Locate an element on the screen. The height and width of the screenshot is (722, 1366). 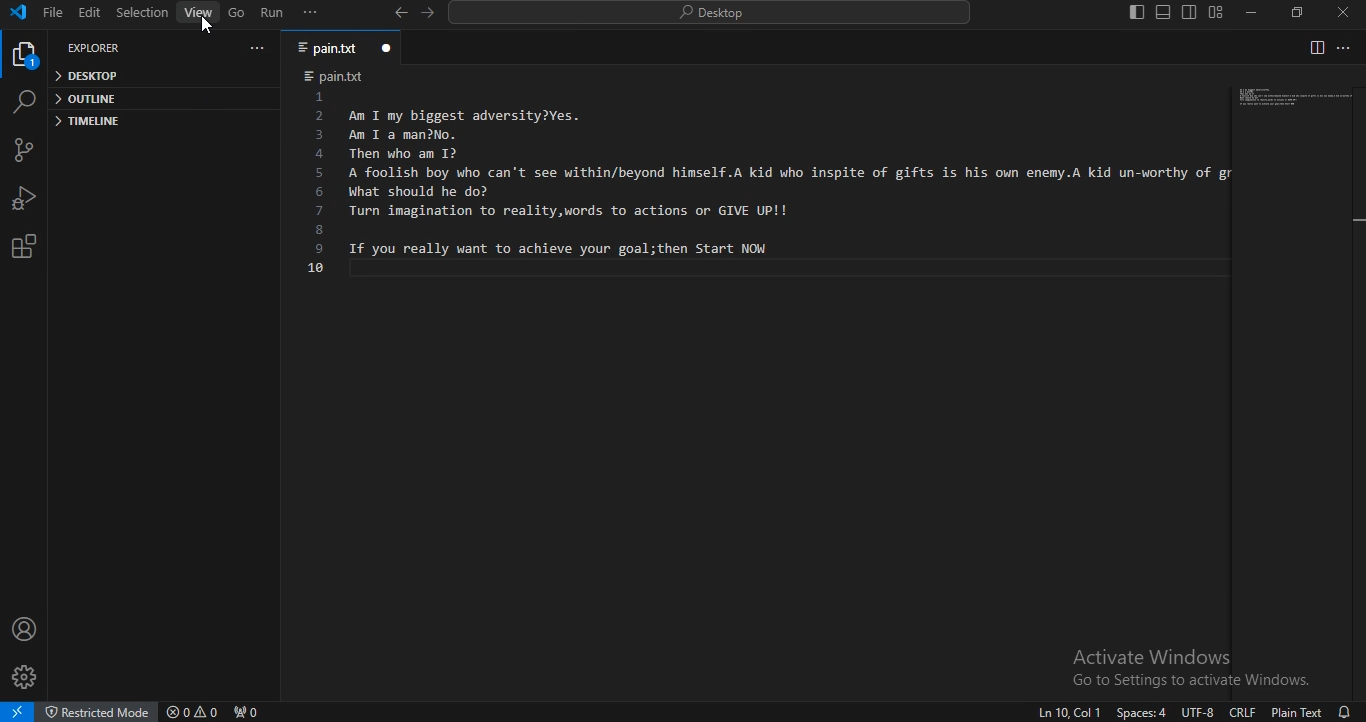
run and debug is located at coordinates (22, 195).